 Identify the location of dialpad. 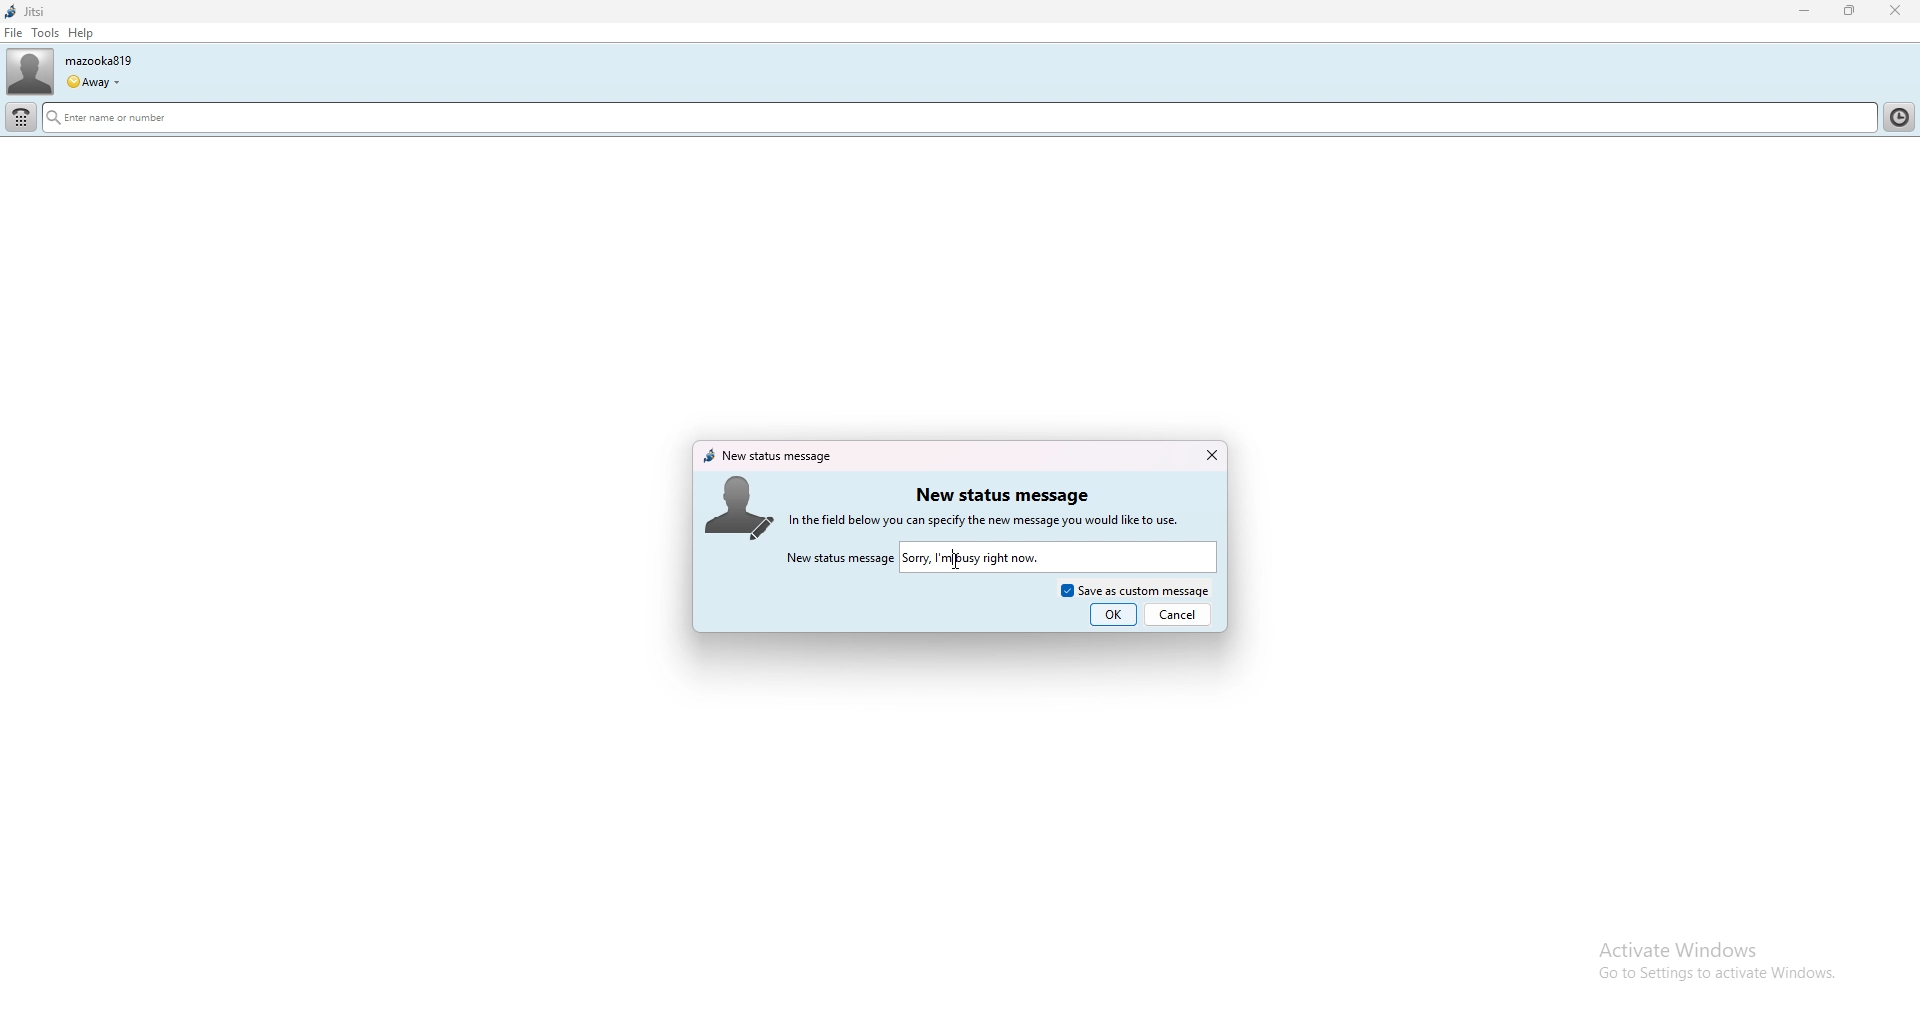
(22, 118).